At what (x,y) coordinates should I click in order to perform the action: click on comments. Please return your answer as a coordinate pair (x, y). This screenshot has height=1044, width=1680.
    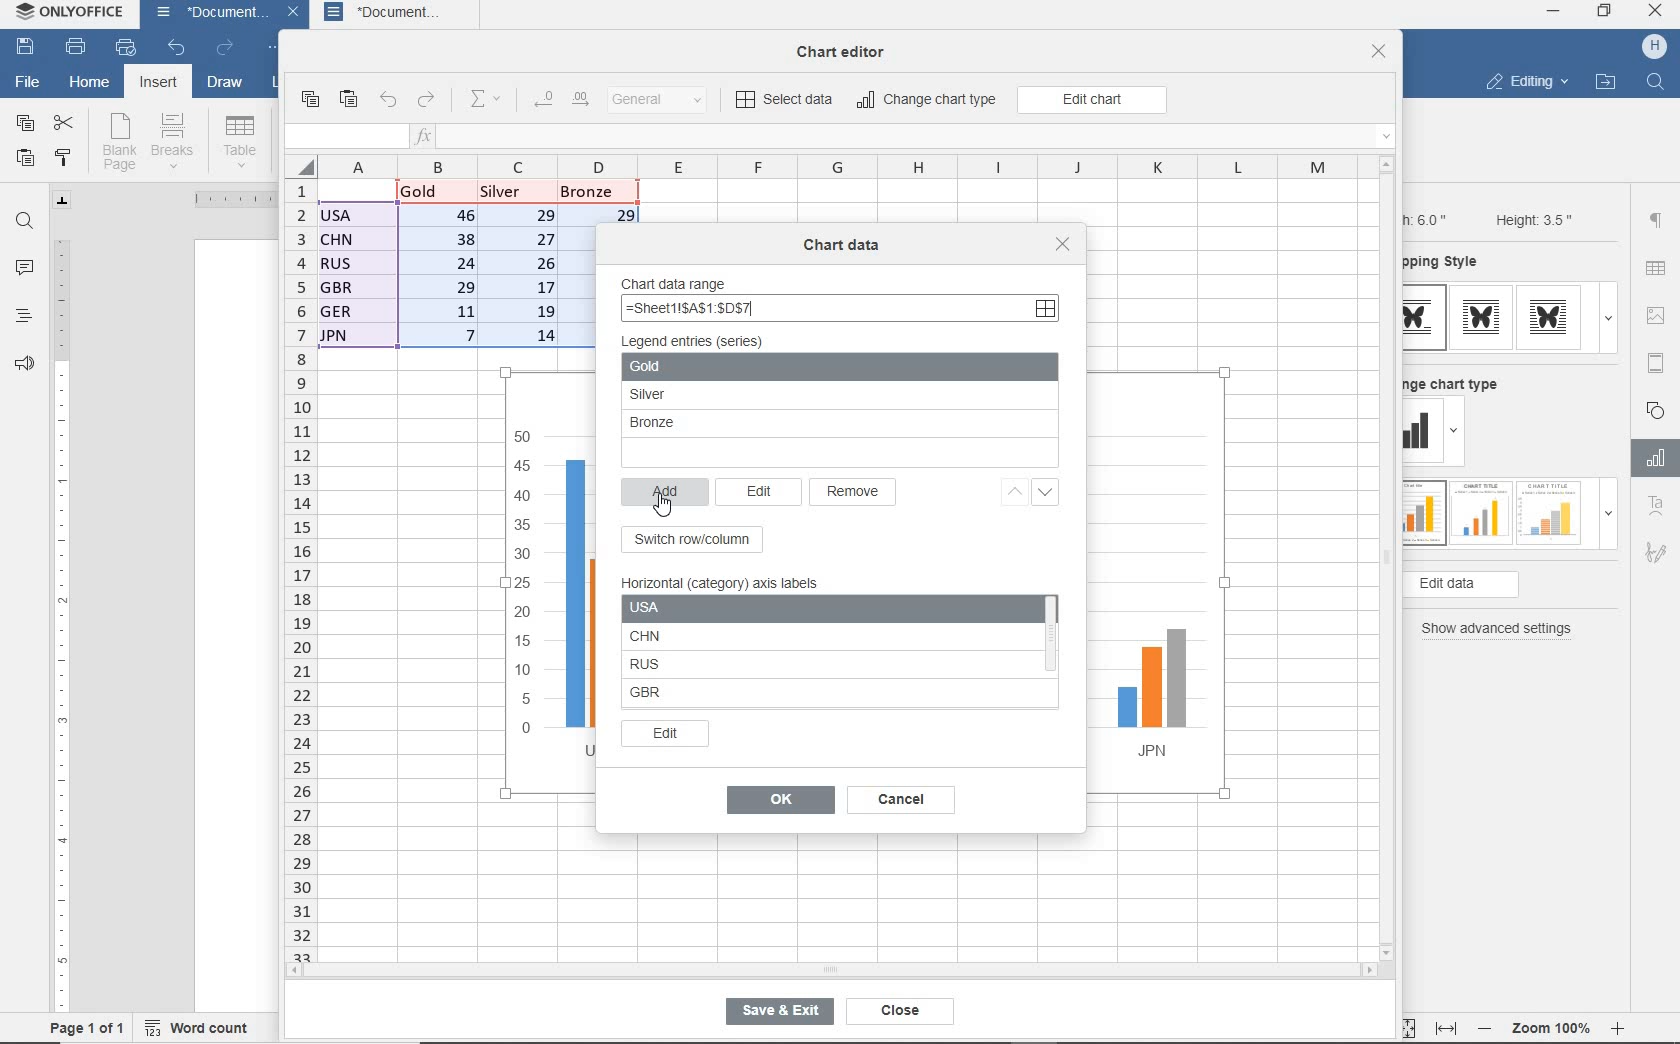
    Looking at the image, I should click on (25, 270).